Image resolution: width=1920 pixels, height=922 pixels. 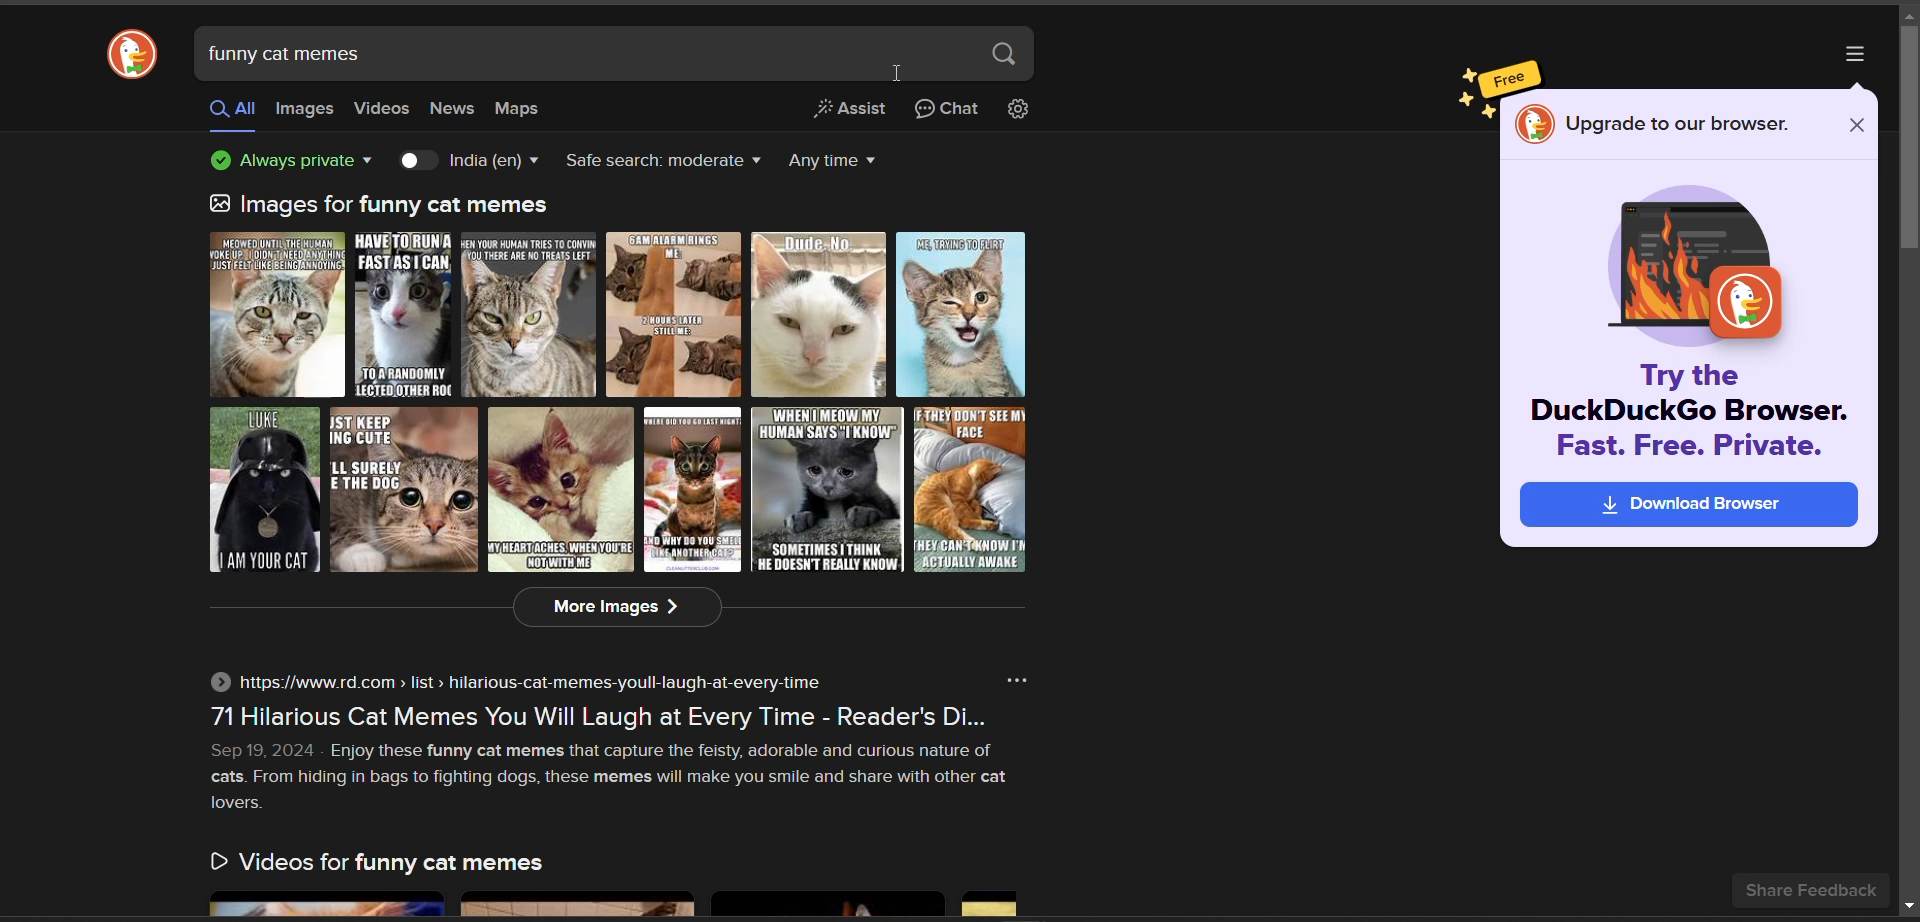 What do you see at coordinates (383, 204) in the screenshot?
I see `Images for funny cat memes` at bounding box center [383, 204].